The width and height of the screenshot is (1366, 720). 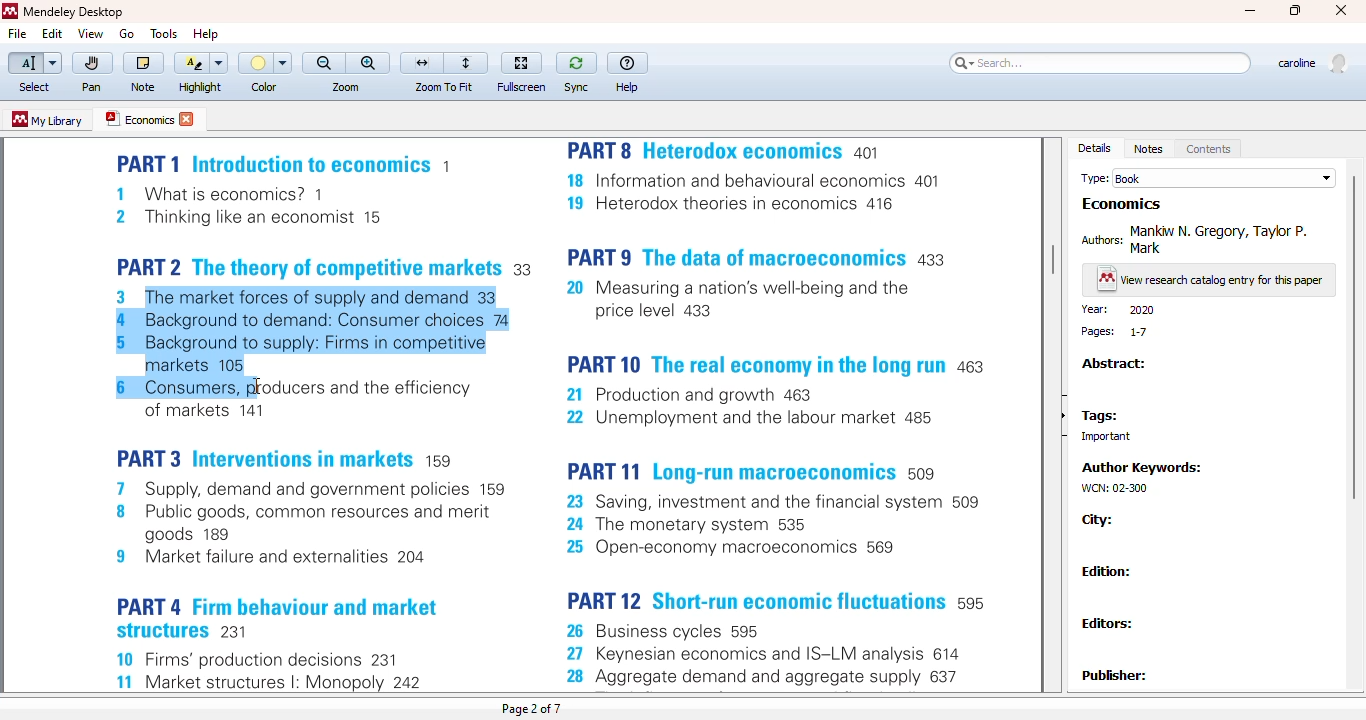 What do you see at coordinates (46, 119) in the screenshot?
I see `my library` at bounding box center [46, 119].